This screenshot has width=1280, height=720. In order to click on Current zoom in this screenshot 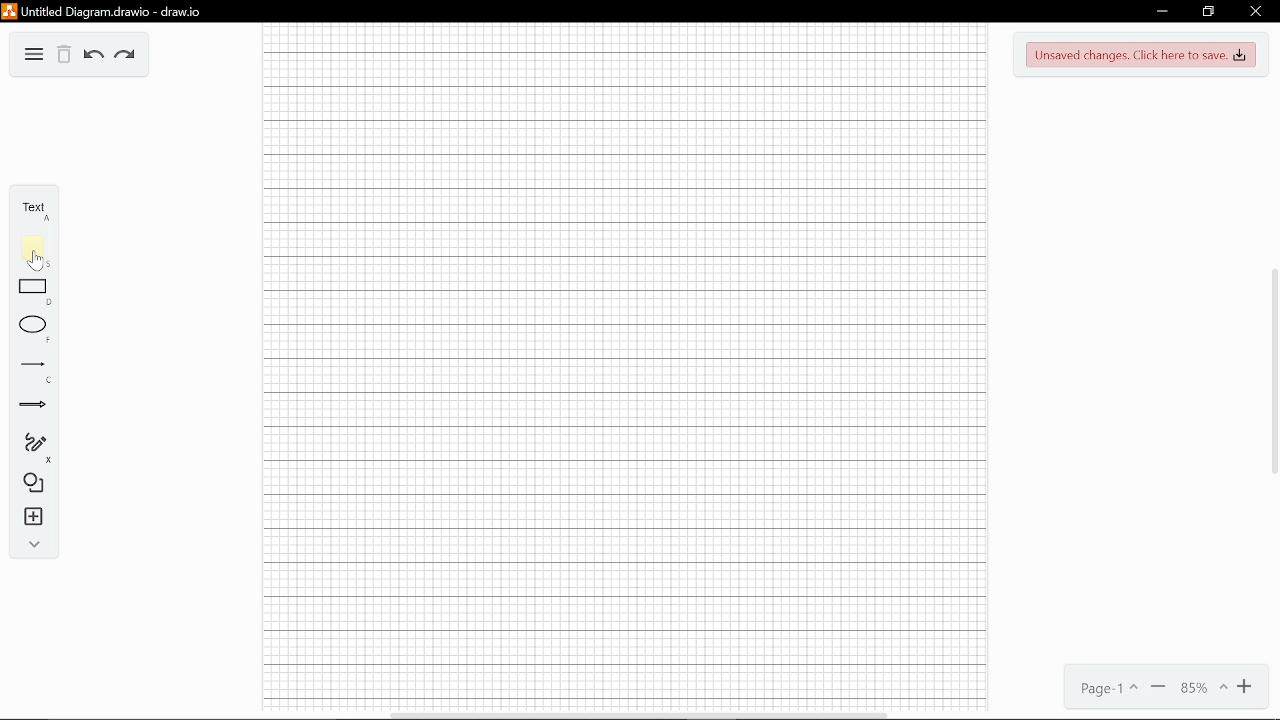, I will do `click(1202, 687)`.